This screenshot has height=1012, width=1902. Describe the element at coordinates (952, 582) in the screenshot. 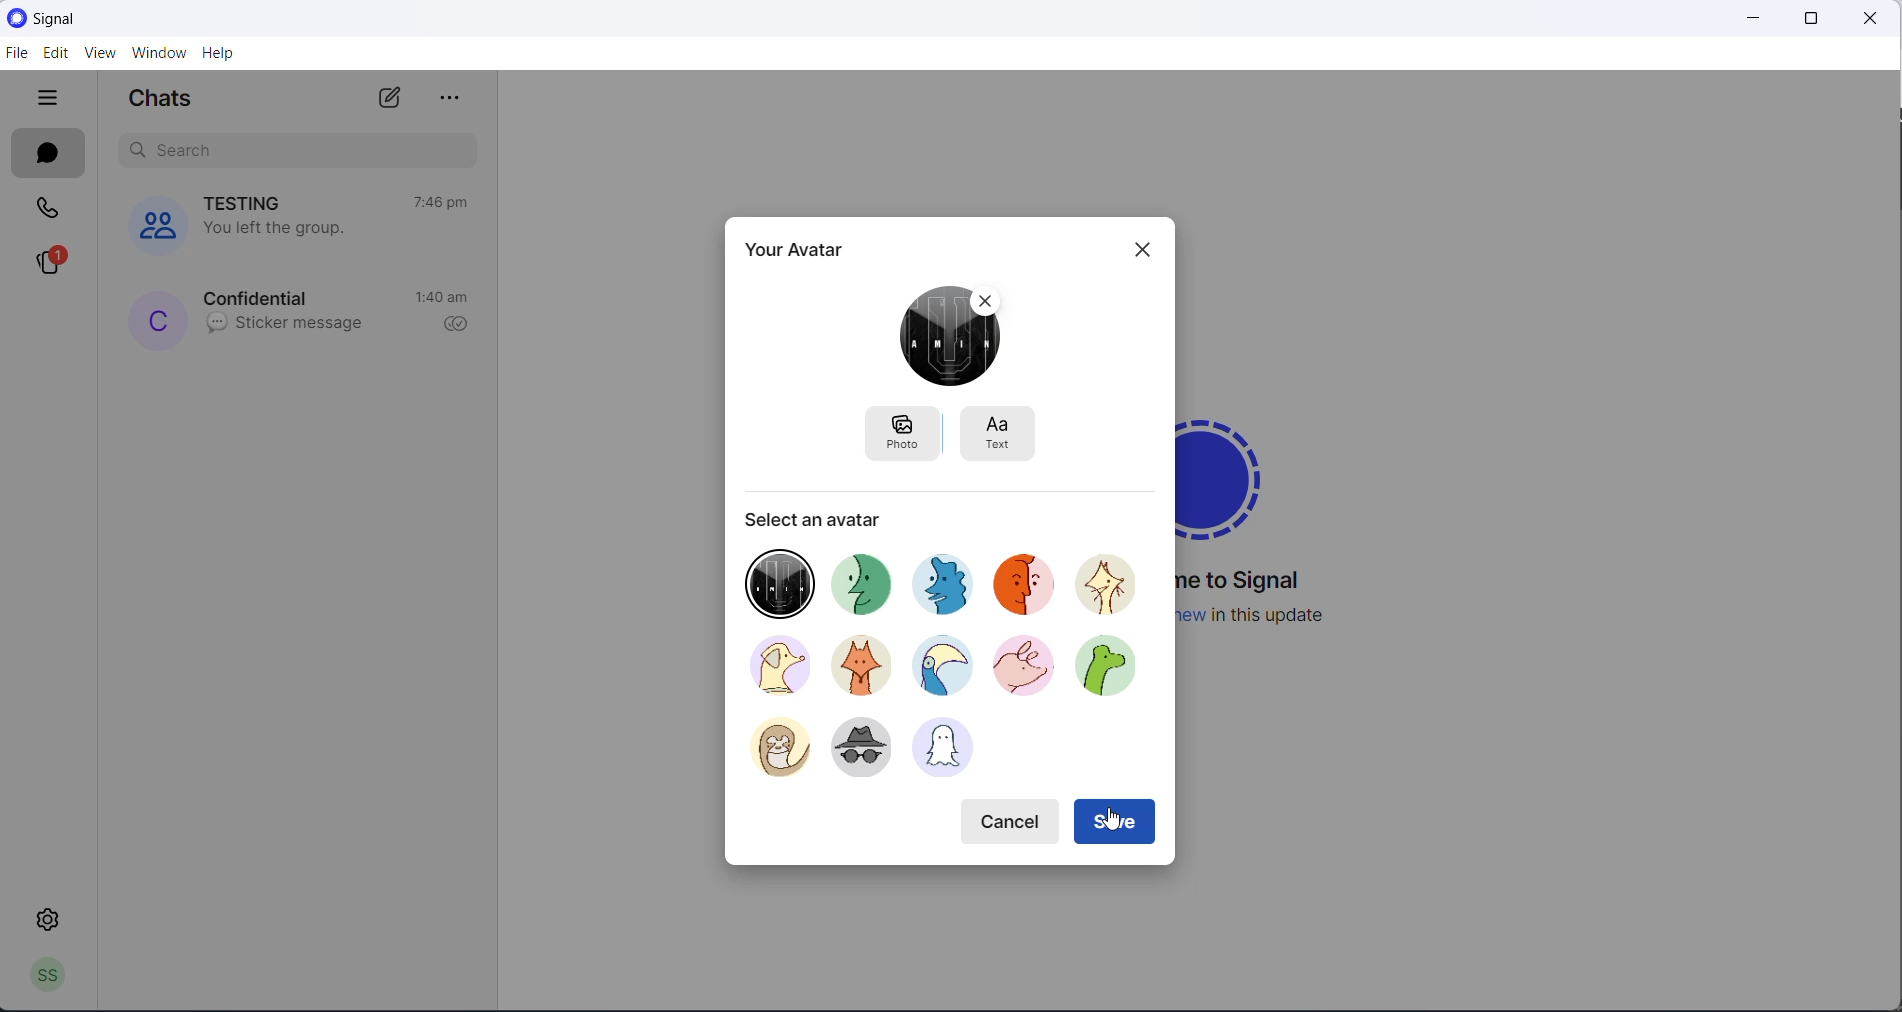

I see `avatar` at that location.